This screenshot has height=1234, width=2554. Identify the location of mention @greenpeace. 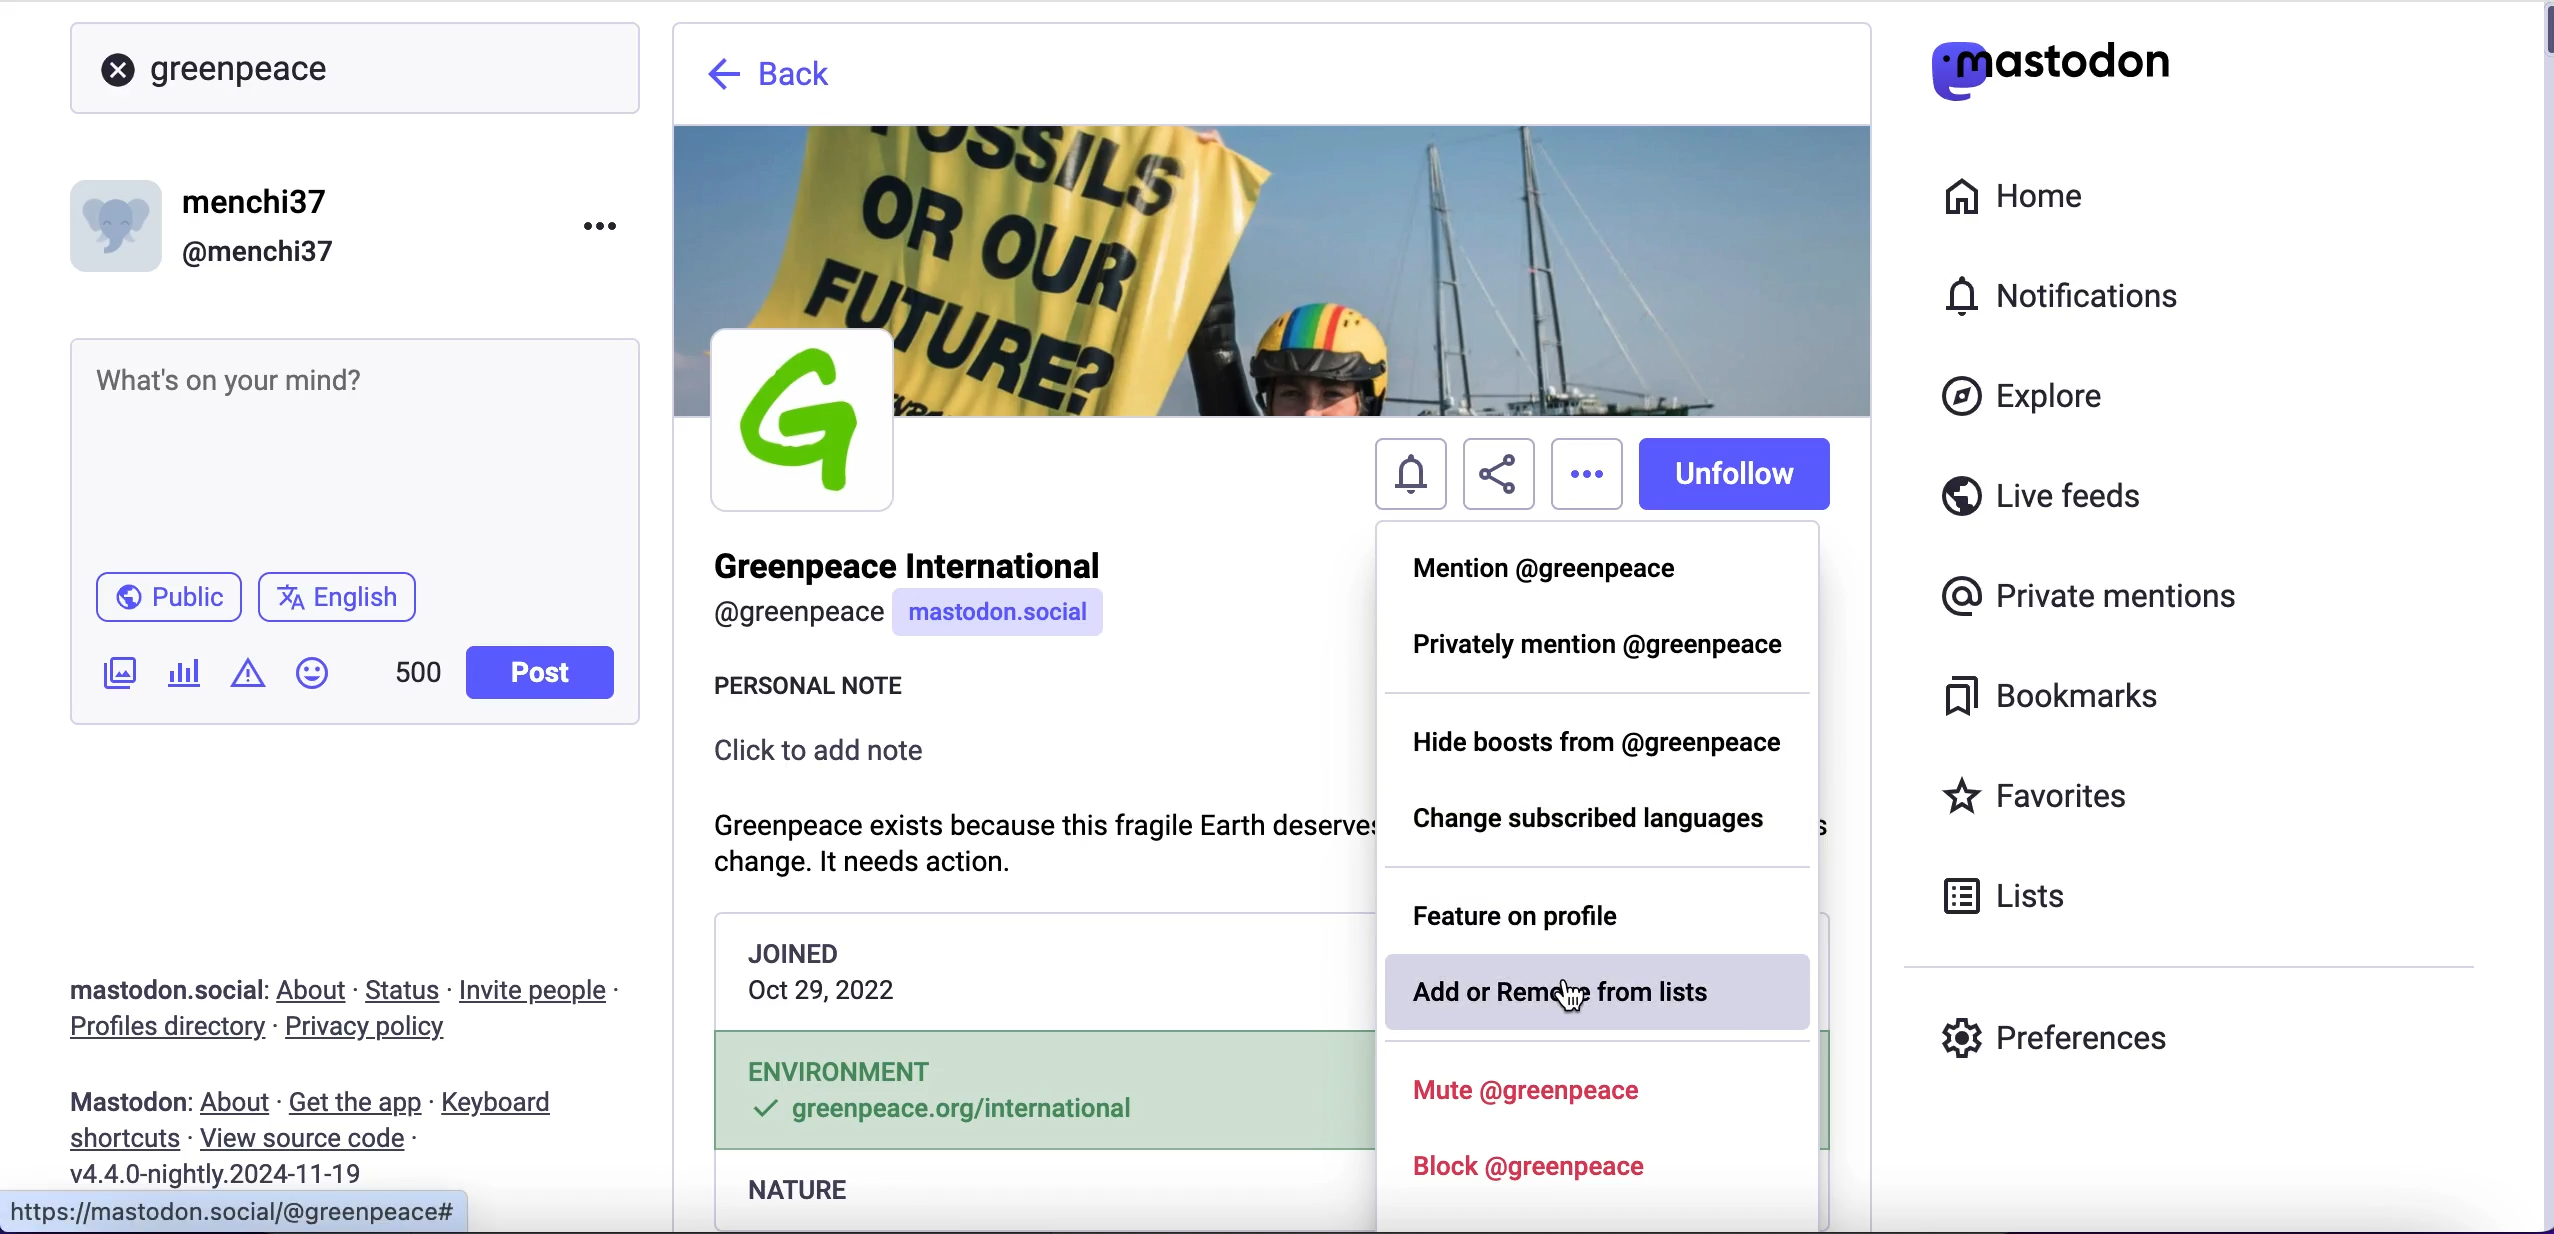
(1568, 564).